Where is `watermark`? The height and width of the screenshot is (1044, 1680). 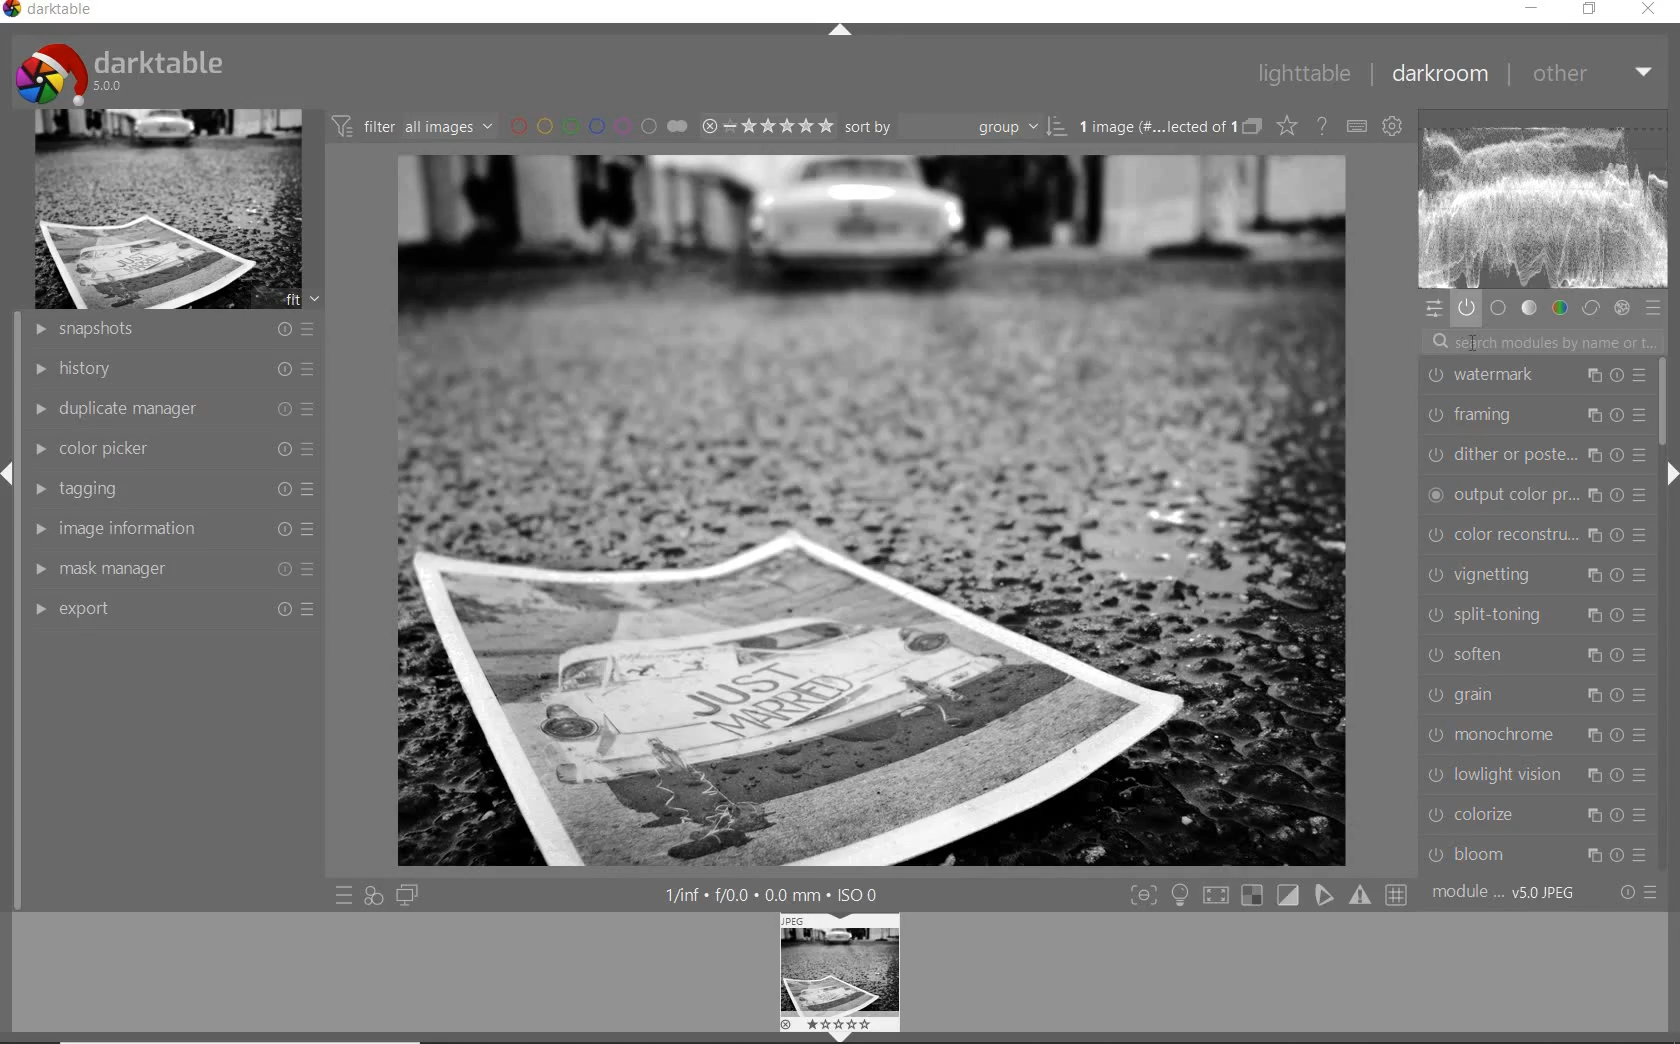
watermark is located at coordinates (1538, 377).